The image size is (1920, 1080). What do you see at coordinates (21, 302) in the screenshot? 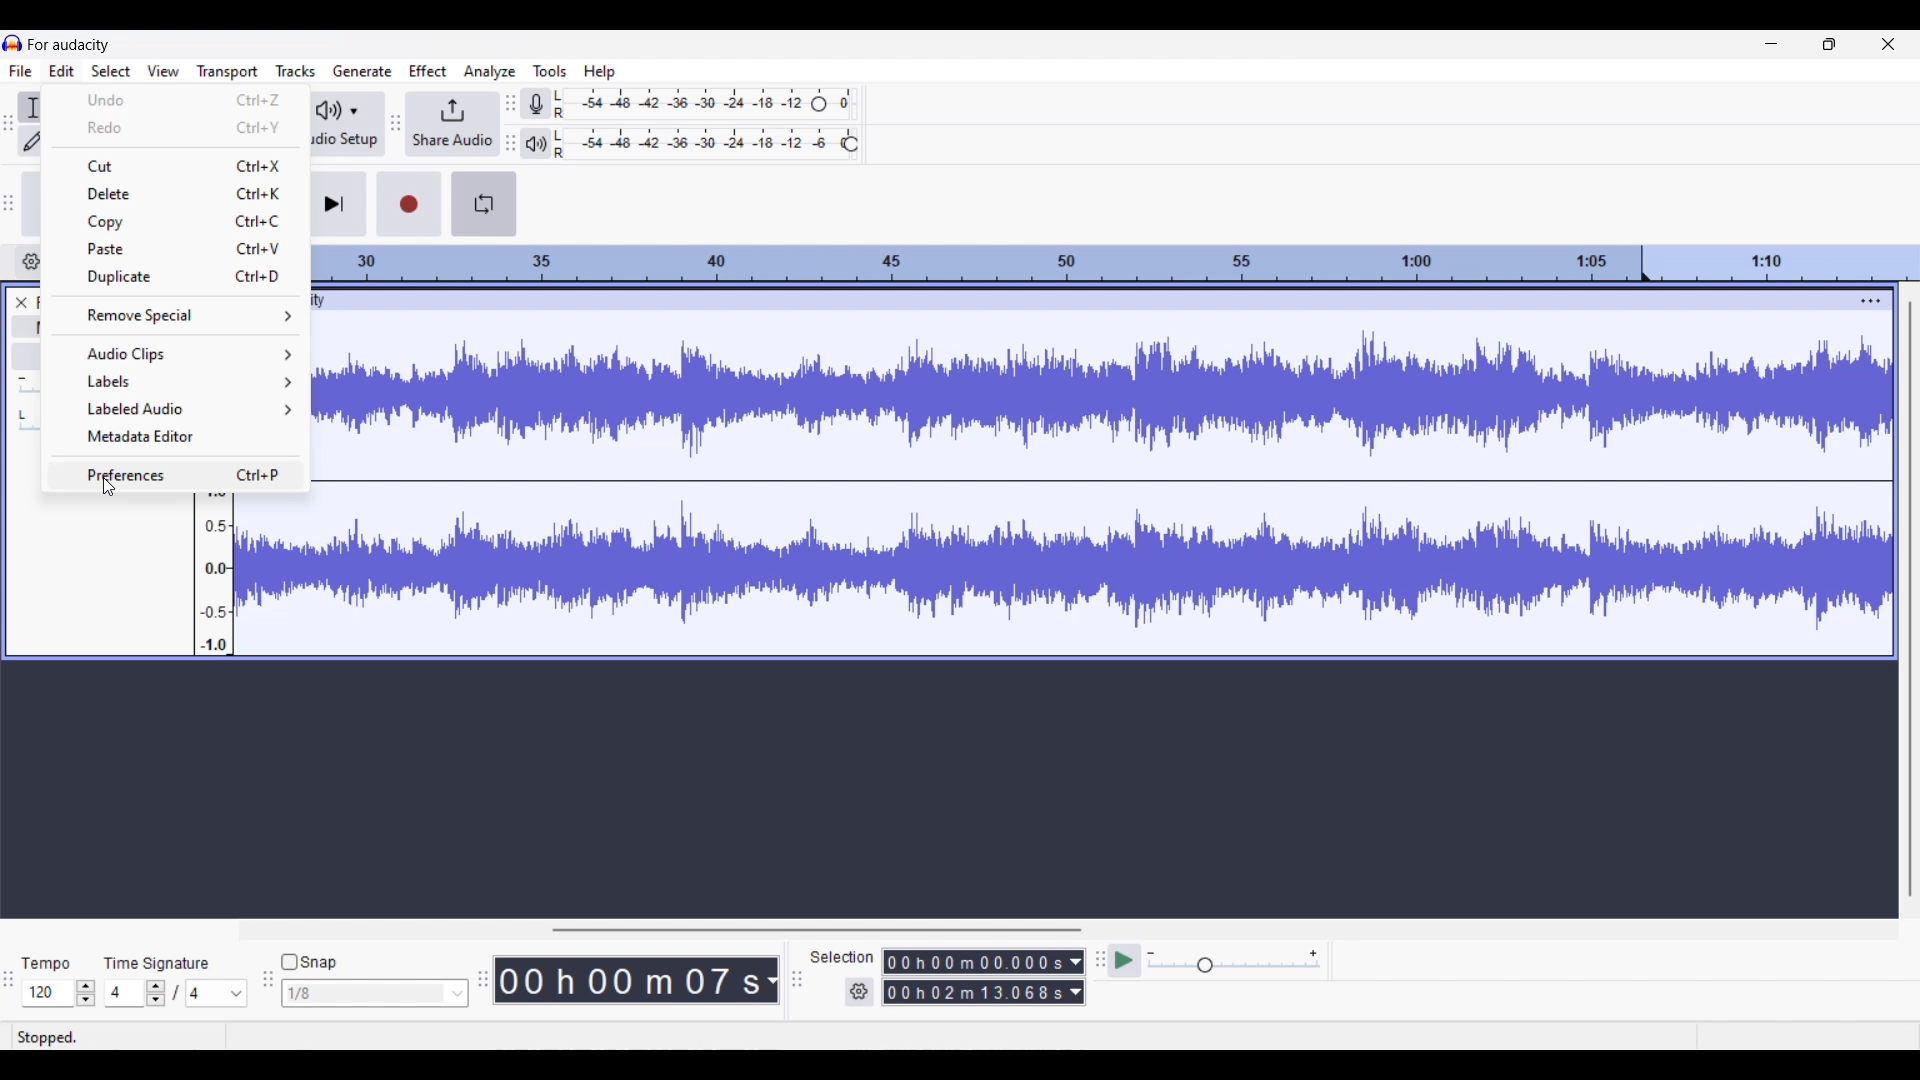
I see `Close track` at bounding box center [21, 302].